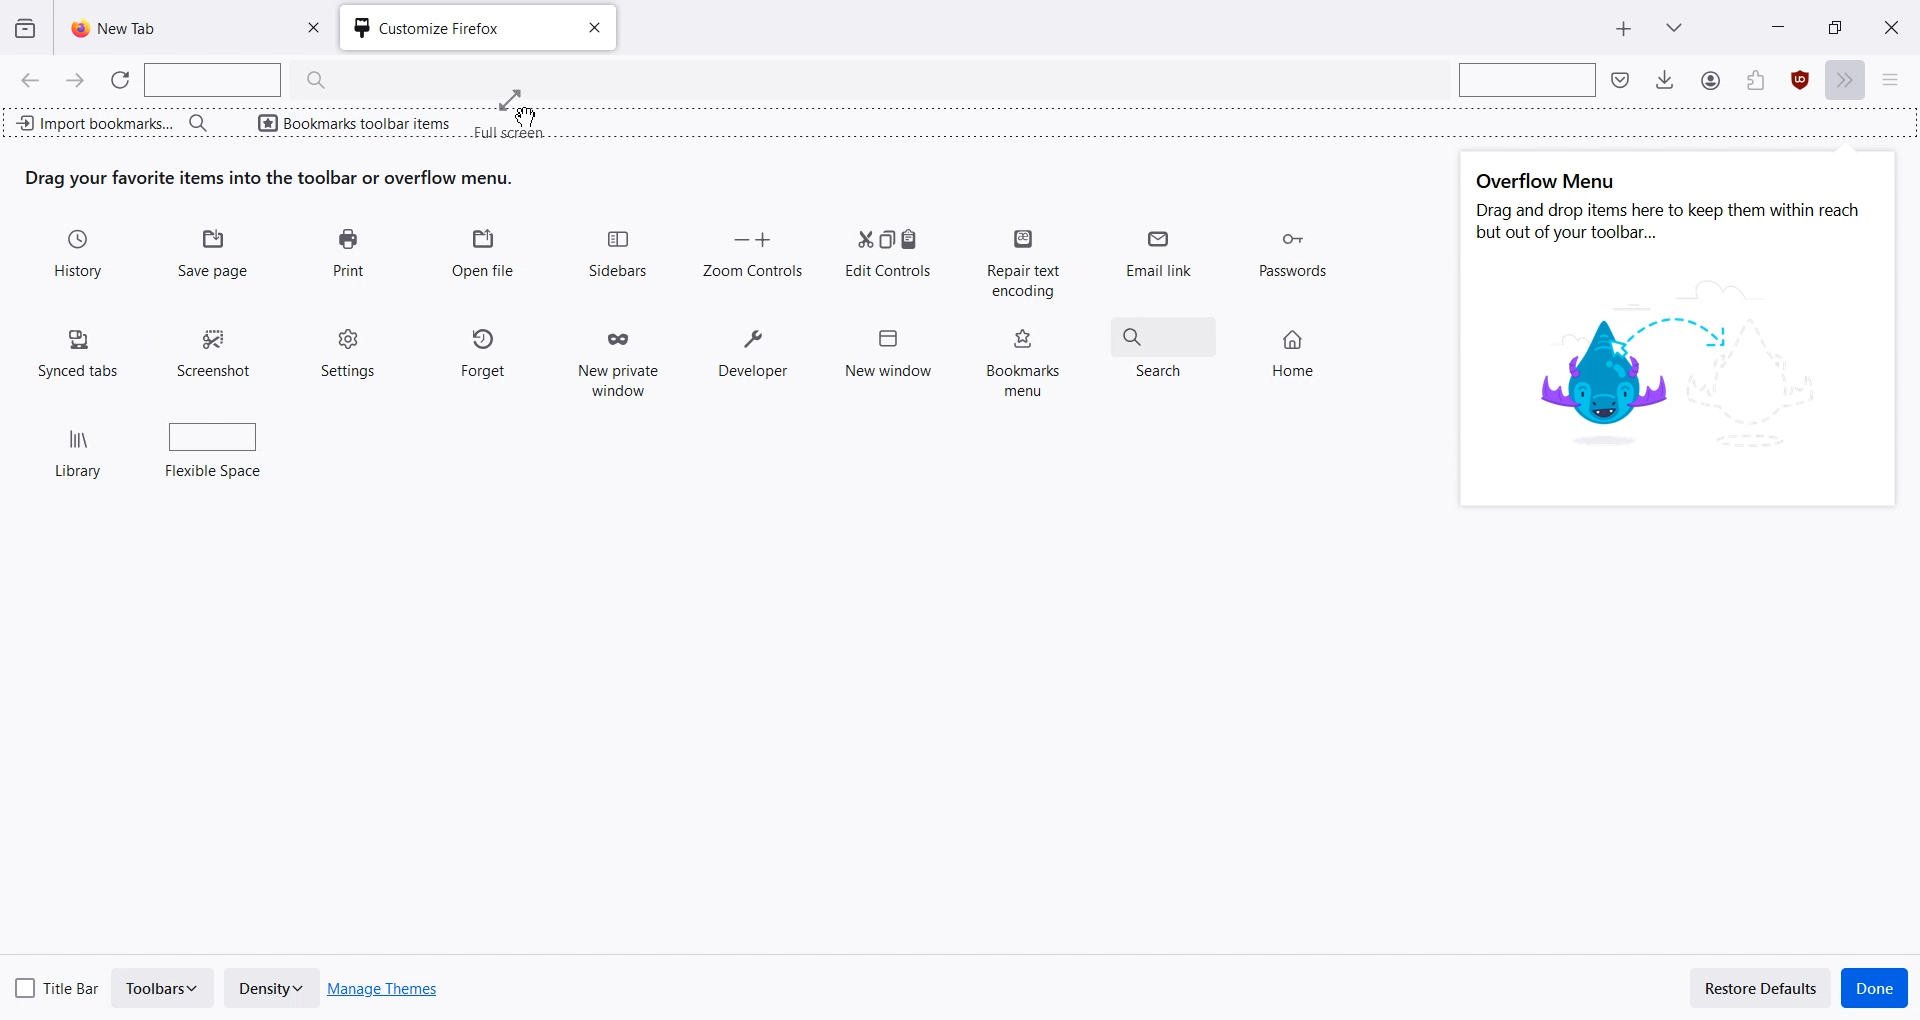  What do you see at coordinates (528, 119) in the screenshot?
I see `cursor` at bounding box center [528, 119].